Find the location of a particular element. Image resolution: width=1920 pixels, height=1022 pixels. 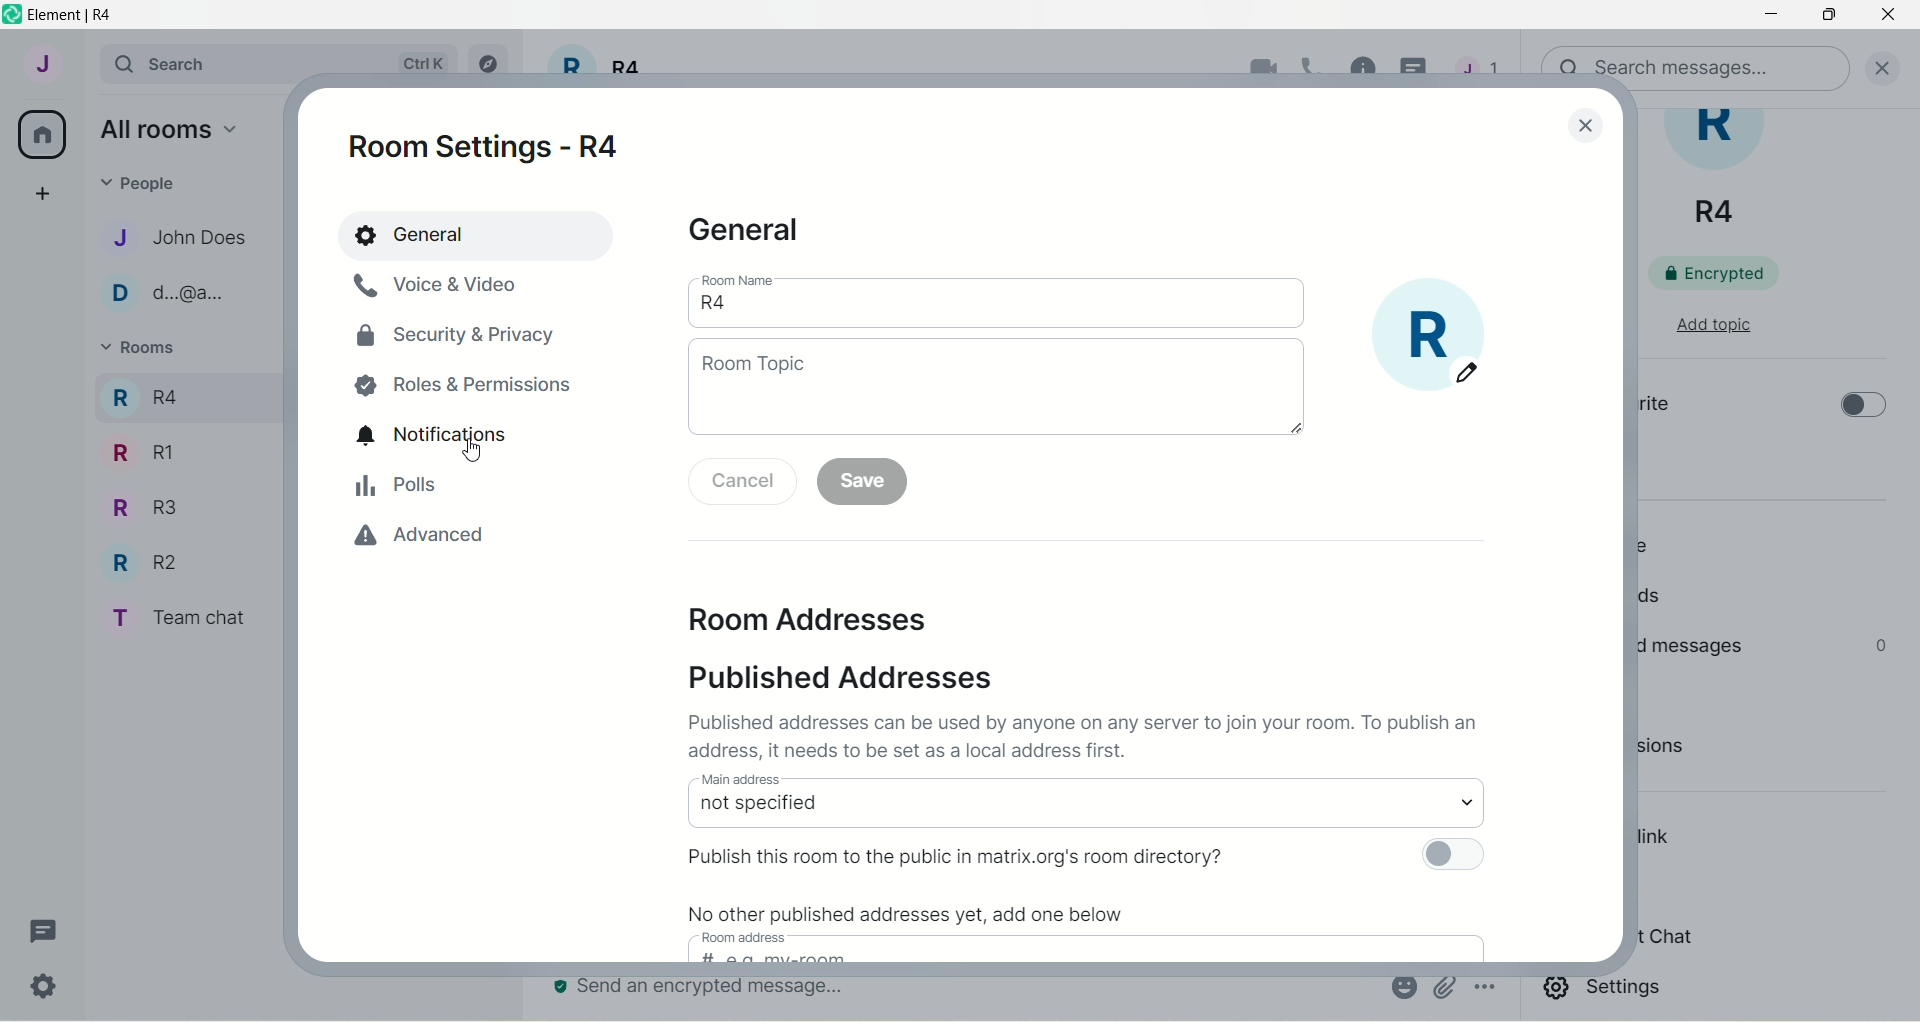

roles and permissions is located at coordinates (466, 385).